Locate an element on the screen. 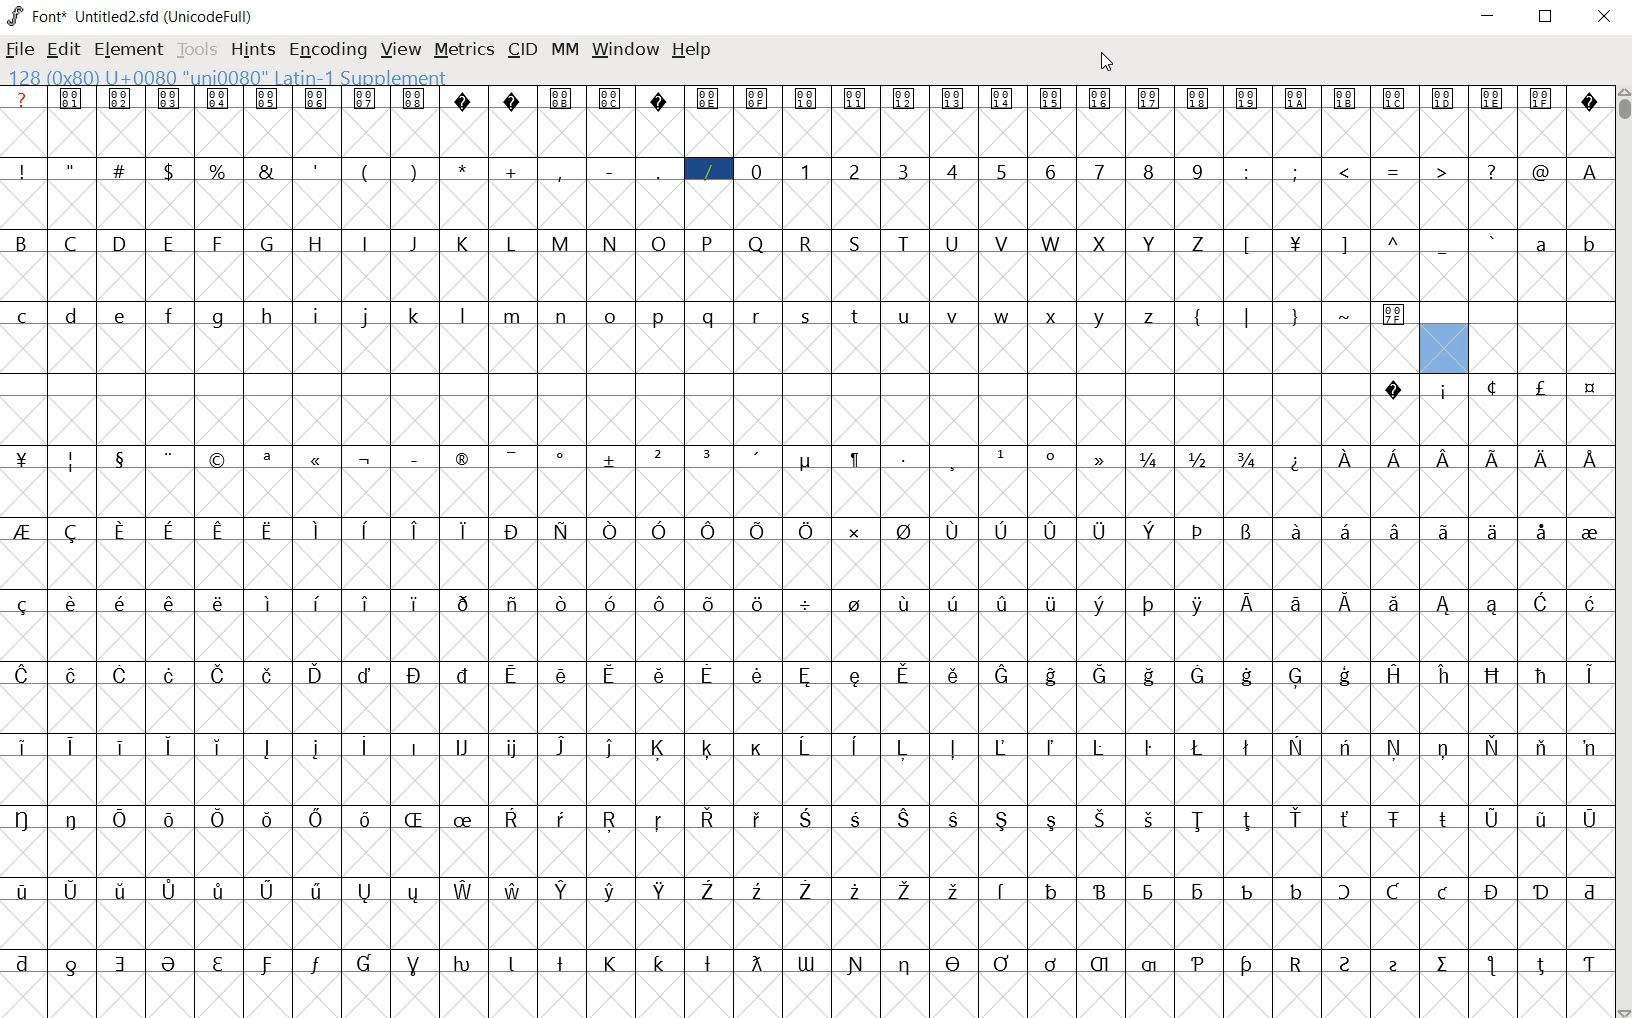  glyph is located at coordinates (1051, 604).